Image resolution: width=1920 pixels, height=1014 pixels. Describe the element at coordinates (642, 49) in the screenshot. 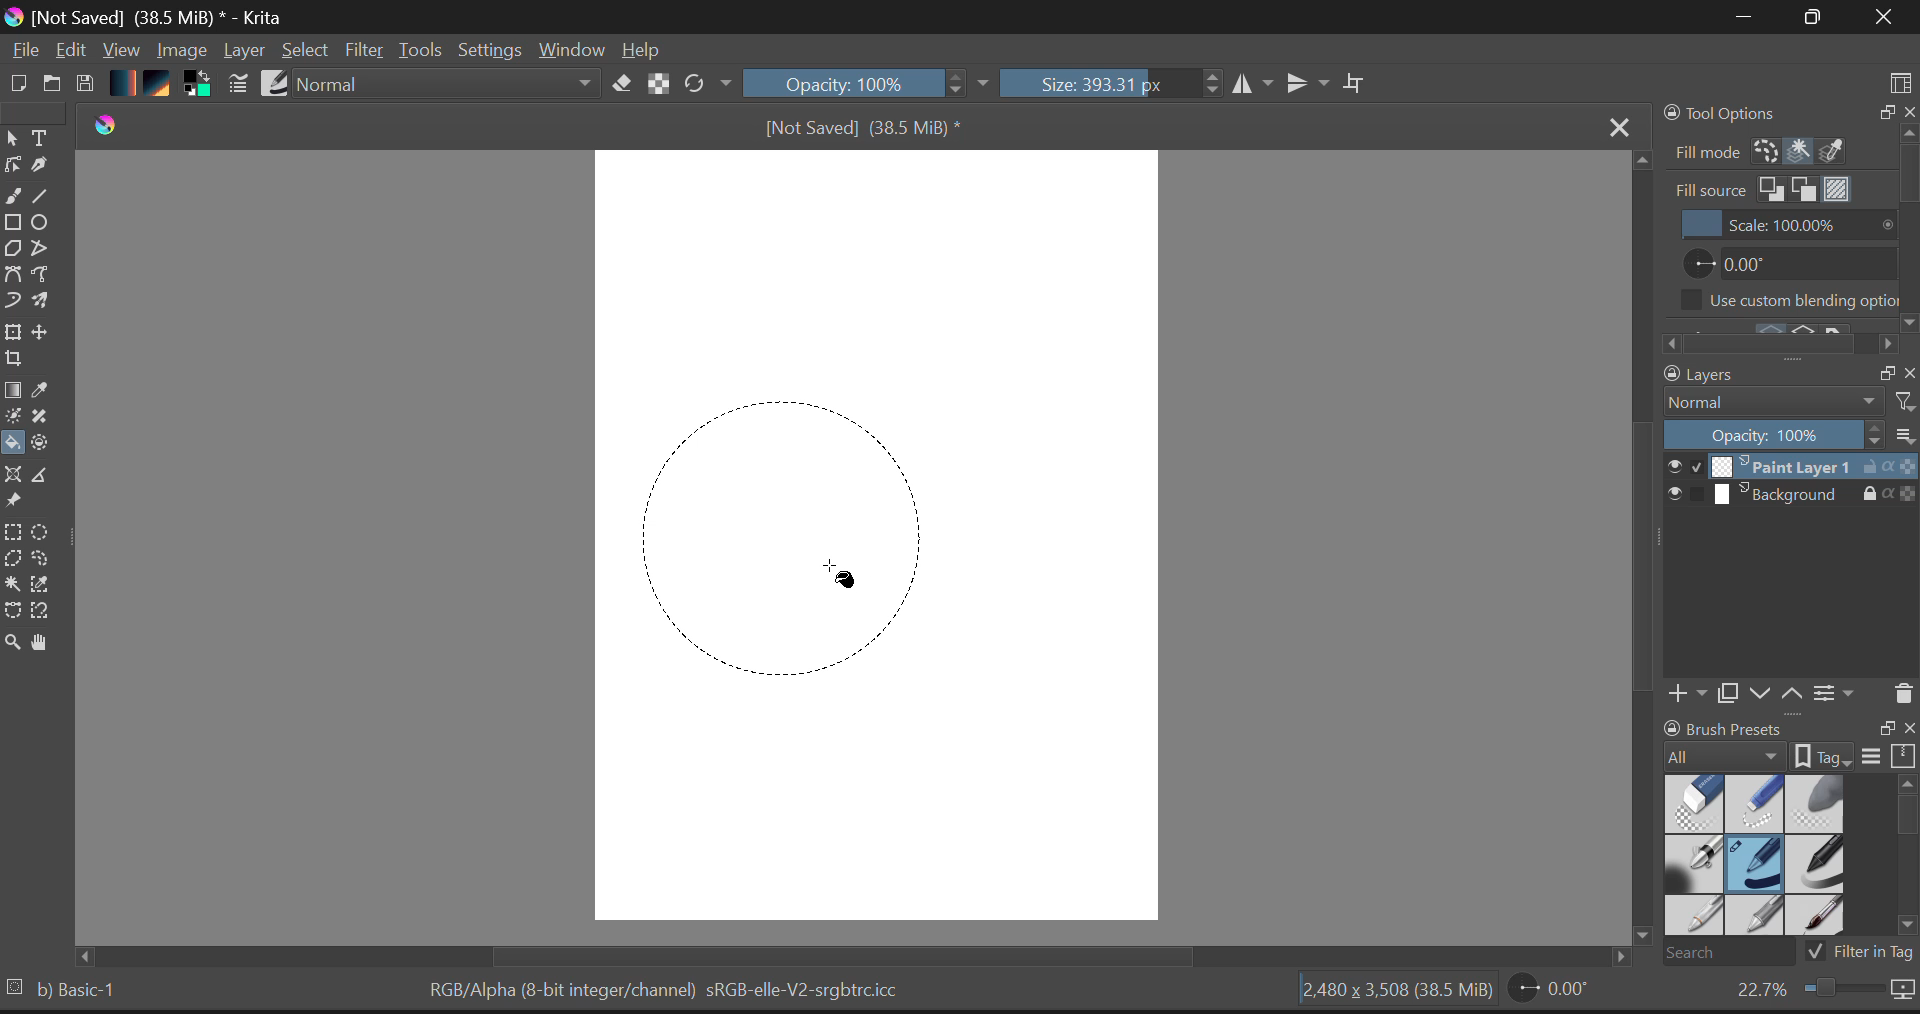

I see `Help` at that location.